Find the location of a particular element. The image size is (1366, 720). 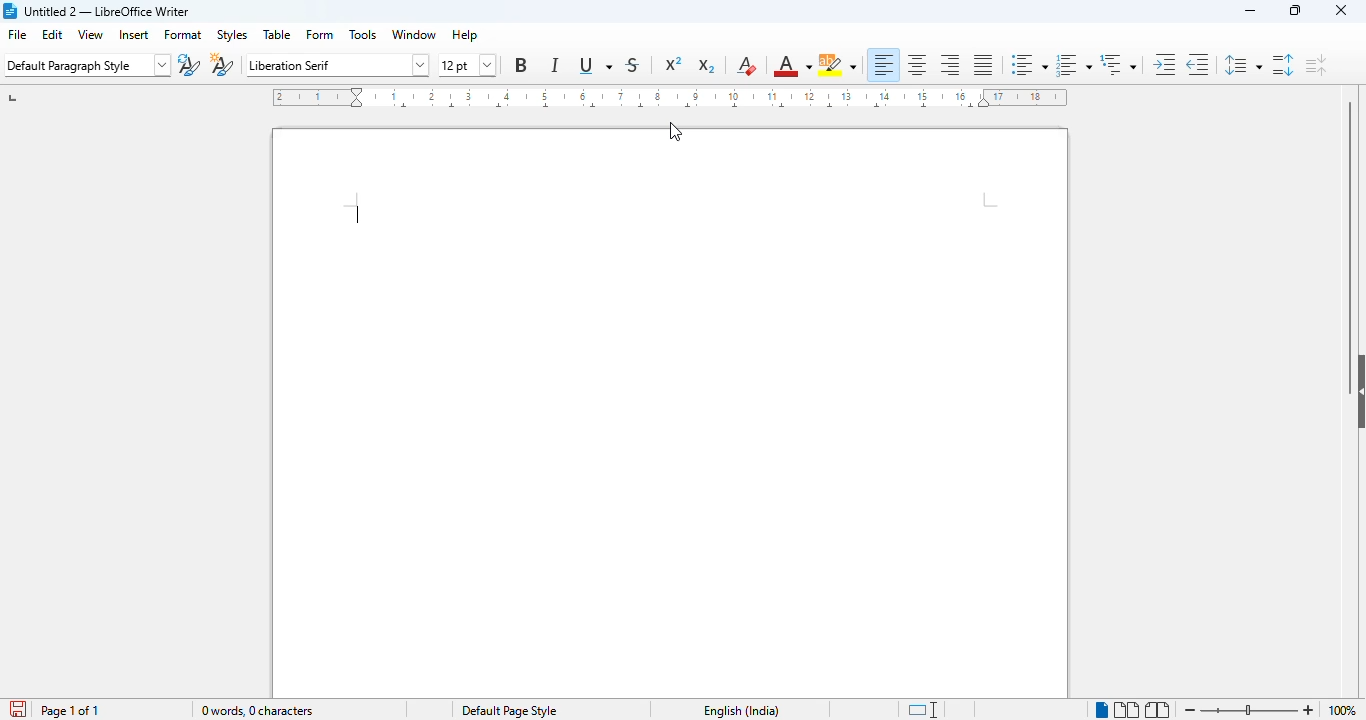

tools is located at coordinates (364, 34).